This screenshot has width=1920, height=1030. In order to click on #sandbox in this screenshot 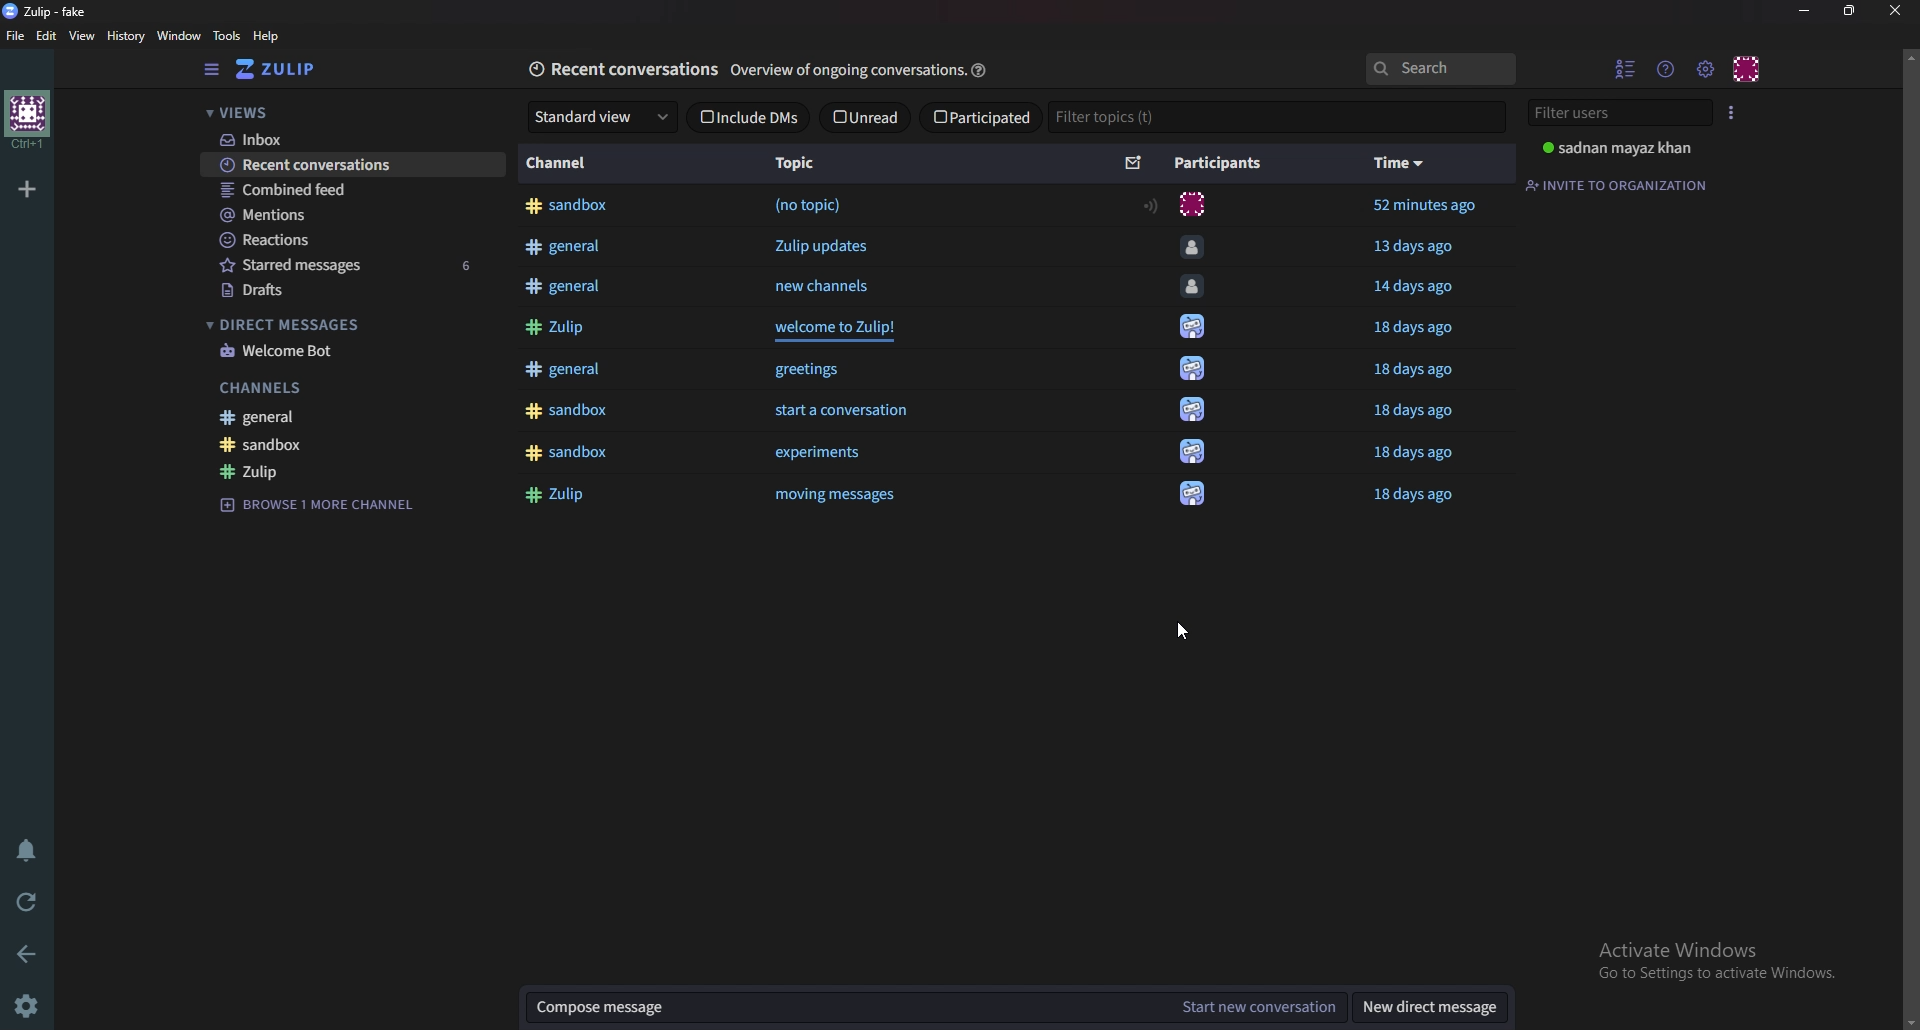, I will do `click(566, 415)`.